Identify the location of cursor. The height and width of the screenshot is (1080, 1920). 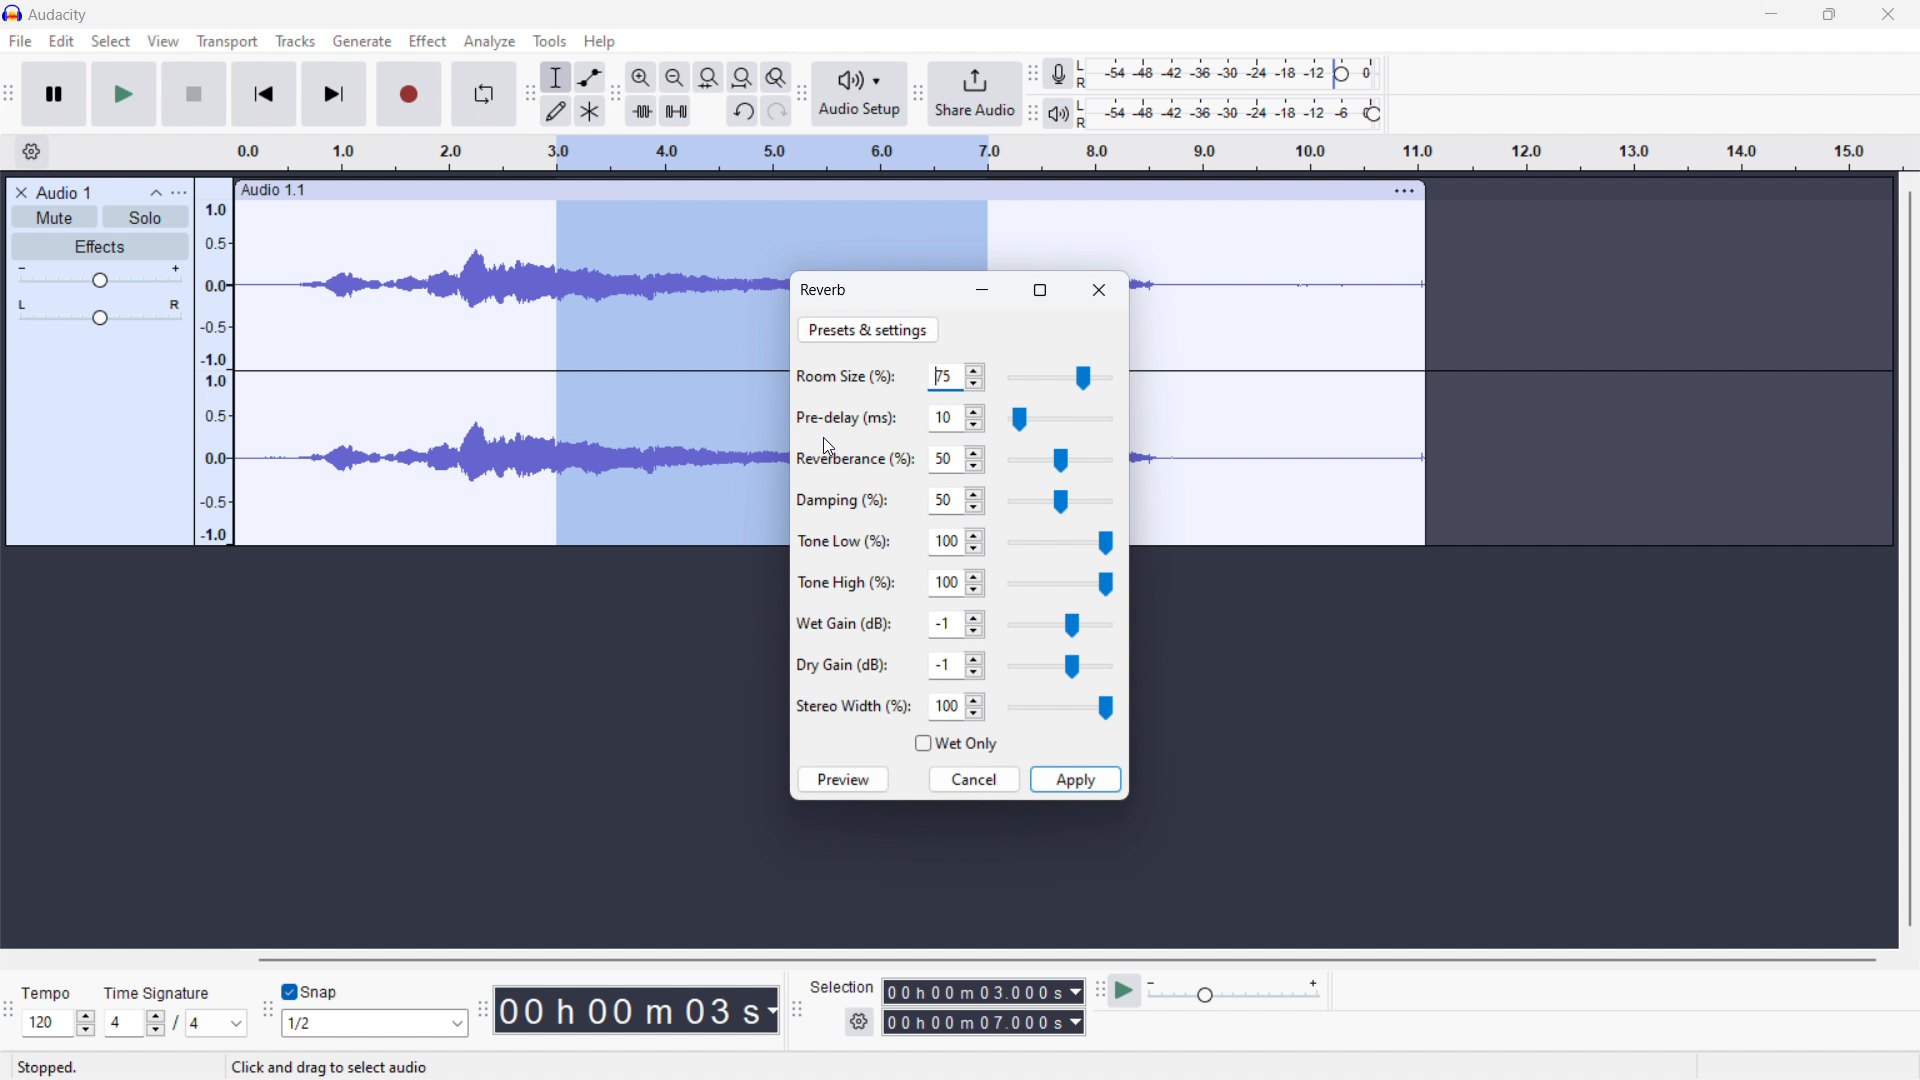
(827, 445).